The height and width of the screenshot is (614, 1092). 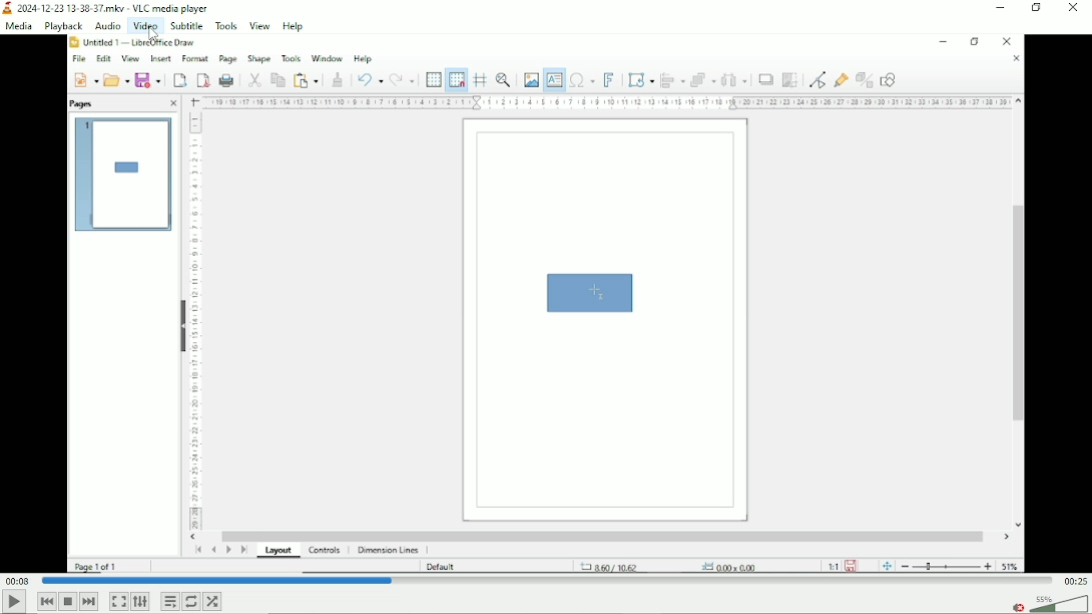 I want to click on Toggle playlist, so click(x=169, y=600).